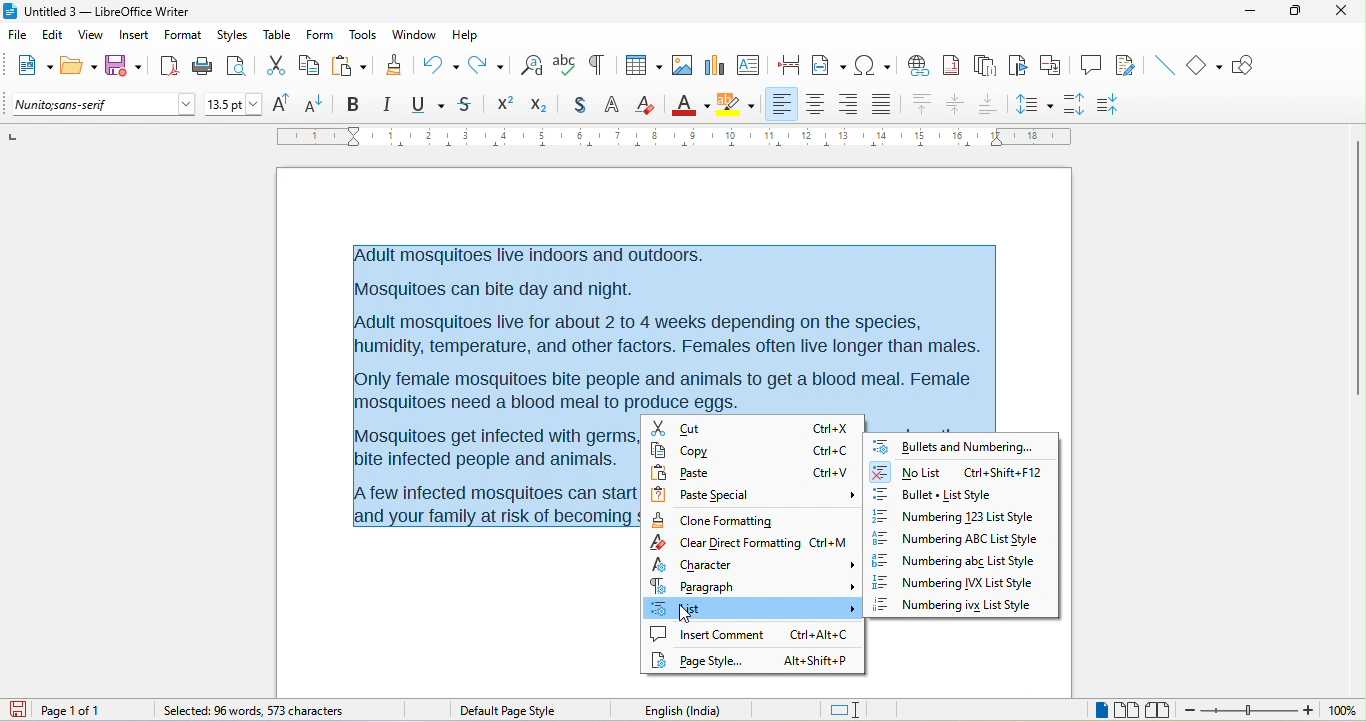  Describe the element at coordinates (753, 587) in the screenshot. I see `paragraph` at that location.